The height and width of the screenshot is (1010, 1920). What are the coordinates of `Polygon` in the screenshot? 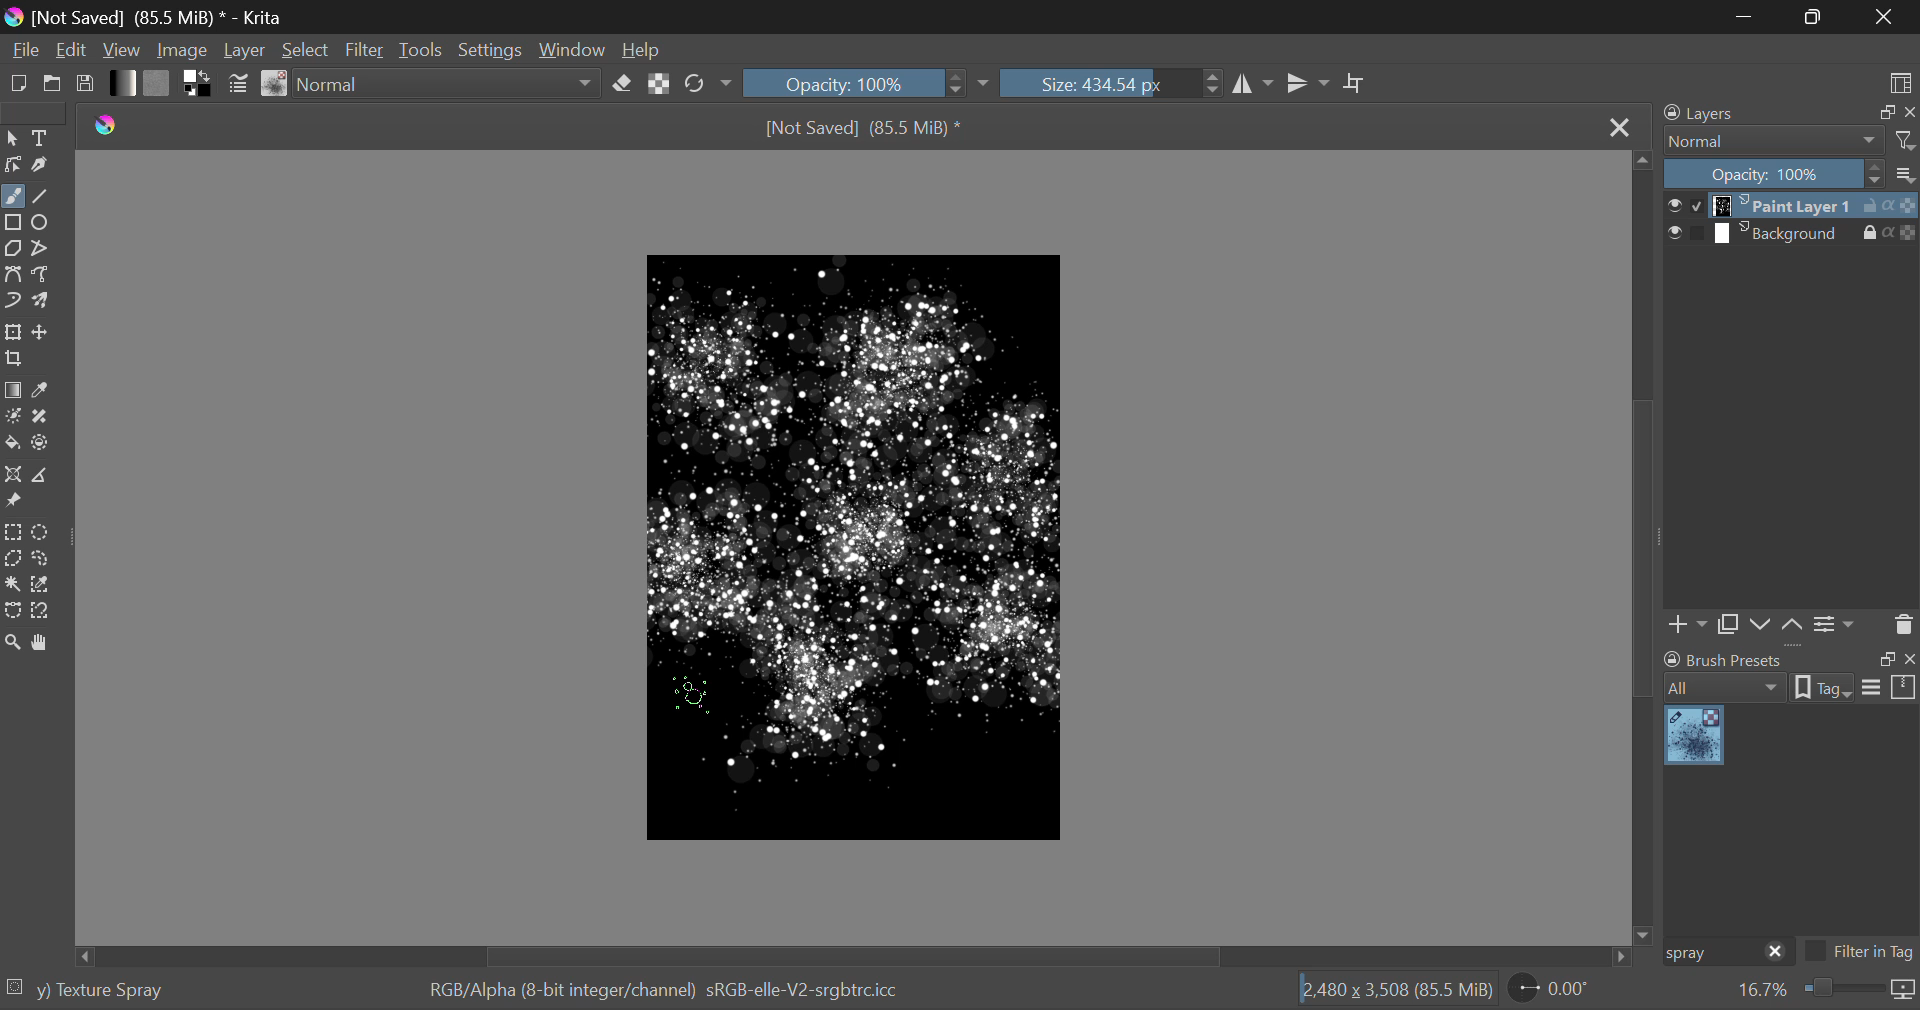 It's located at (14, 250).